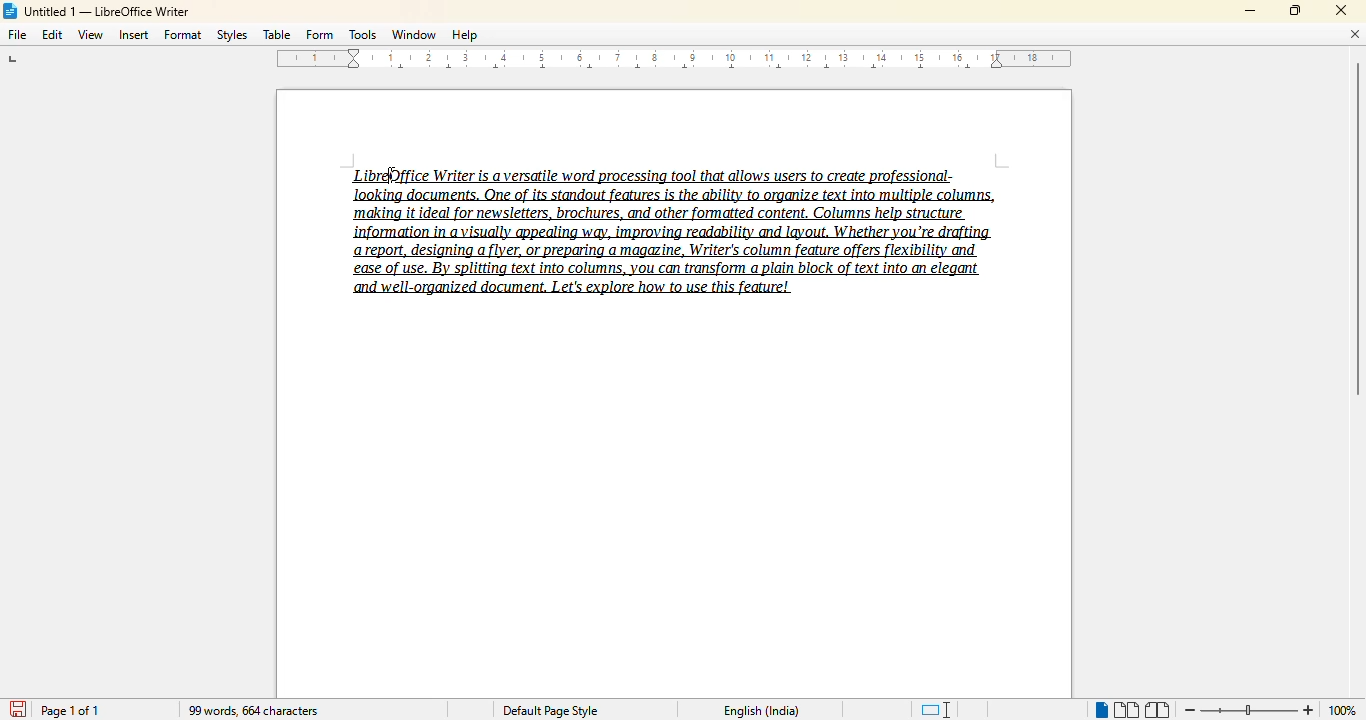 The image size is (1366, 720). Describe the element at coordinates (277, 35) in the screenshot. I see `table` at that location.